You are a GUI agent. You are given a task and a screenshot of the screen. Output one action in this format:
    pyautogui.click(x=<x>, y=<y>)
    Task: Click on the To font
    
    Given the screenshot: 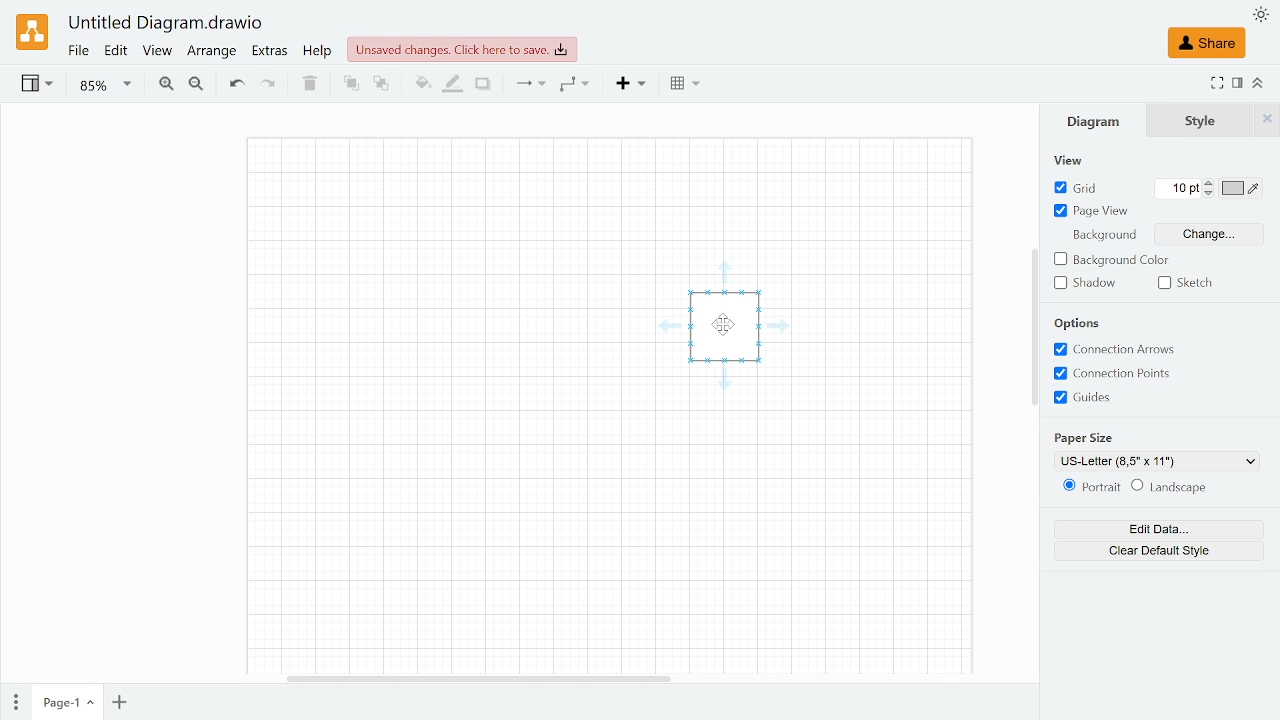 What is the action you would take?
    pyautogui.click(x=351, y=84)
    